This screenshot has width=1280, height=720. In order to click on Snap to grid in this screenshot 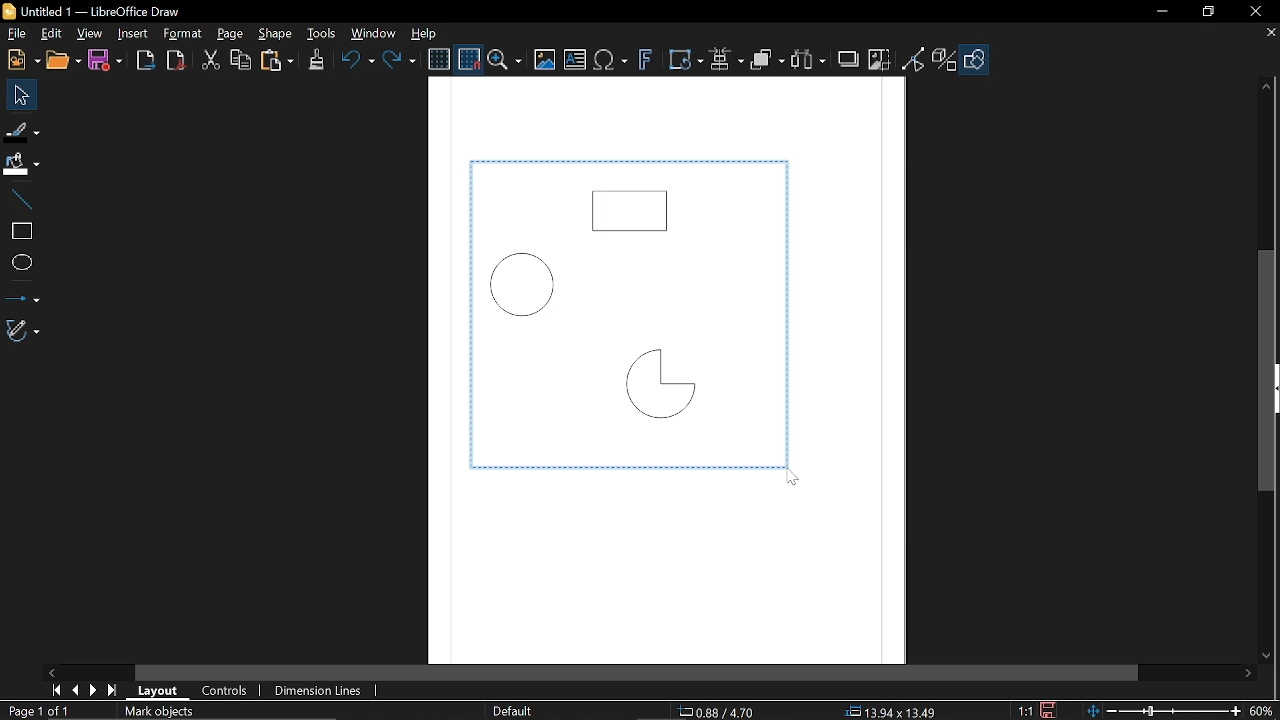, I will do `click(468, 57)`.